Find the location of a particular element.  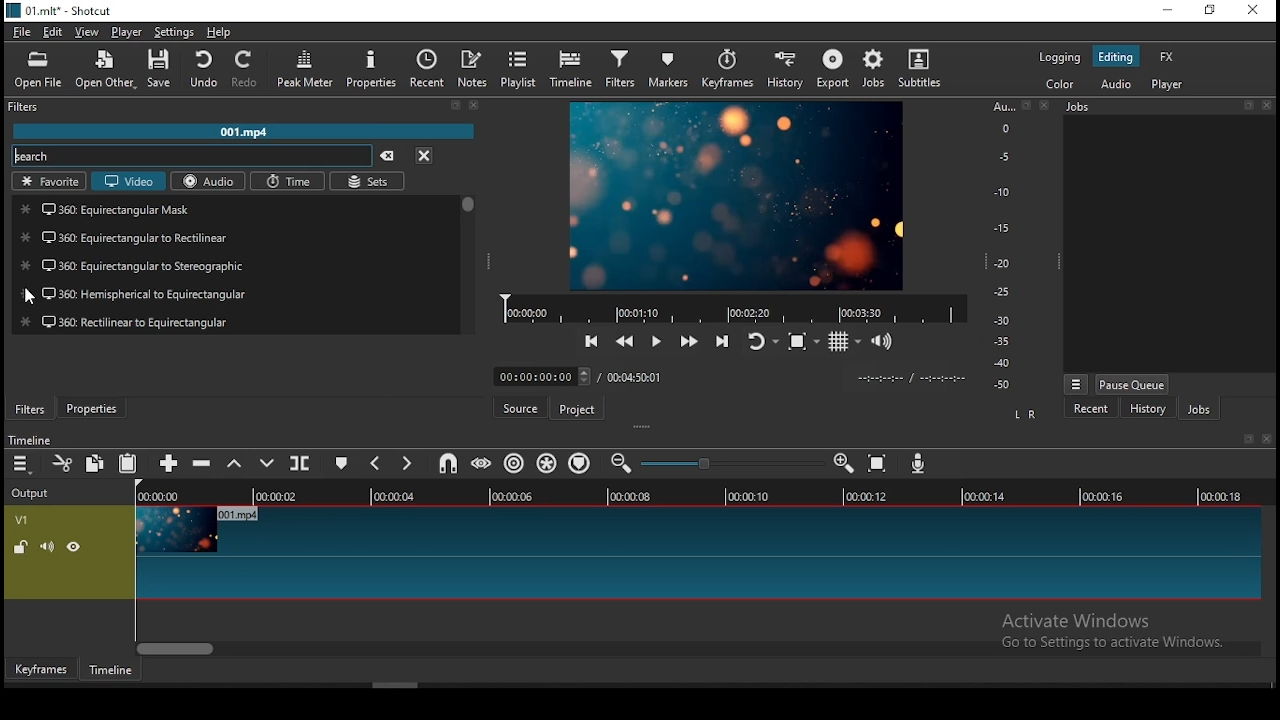

keyframes is located at coordinates (731, 69).